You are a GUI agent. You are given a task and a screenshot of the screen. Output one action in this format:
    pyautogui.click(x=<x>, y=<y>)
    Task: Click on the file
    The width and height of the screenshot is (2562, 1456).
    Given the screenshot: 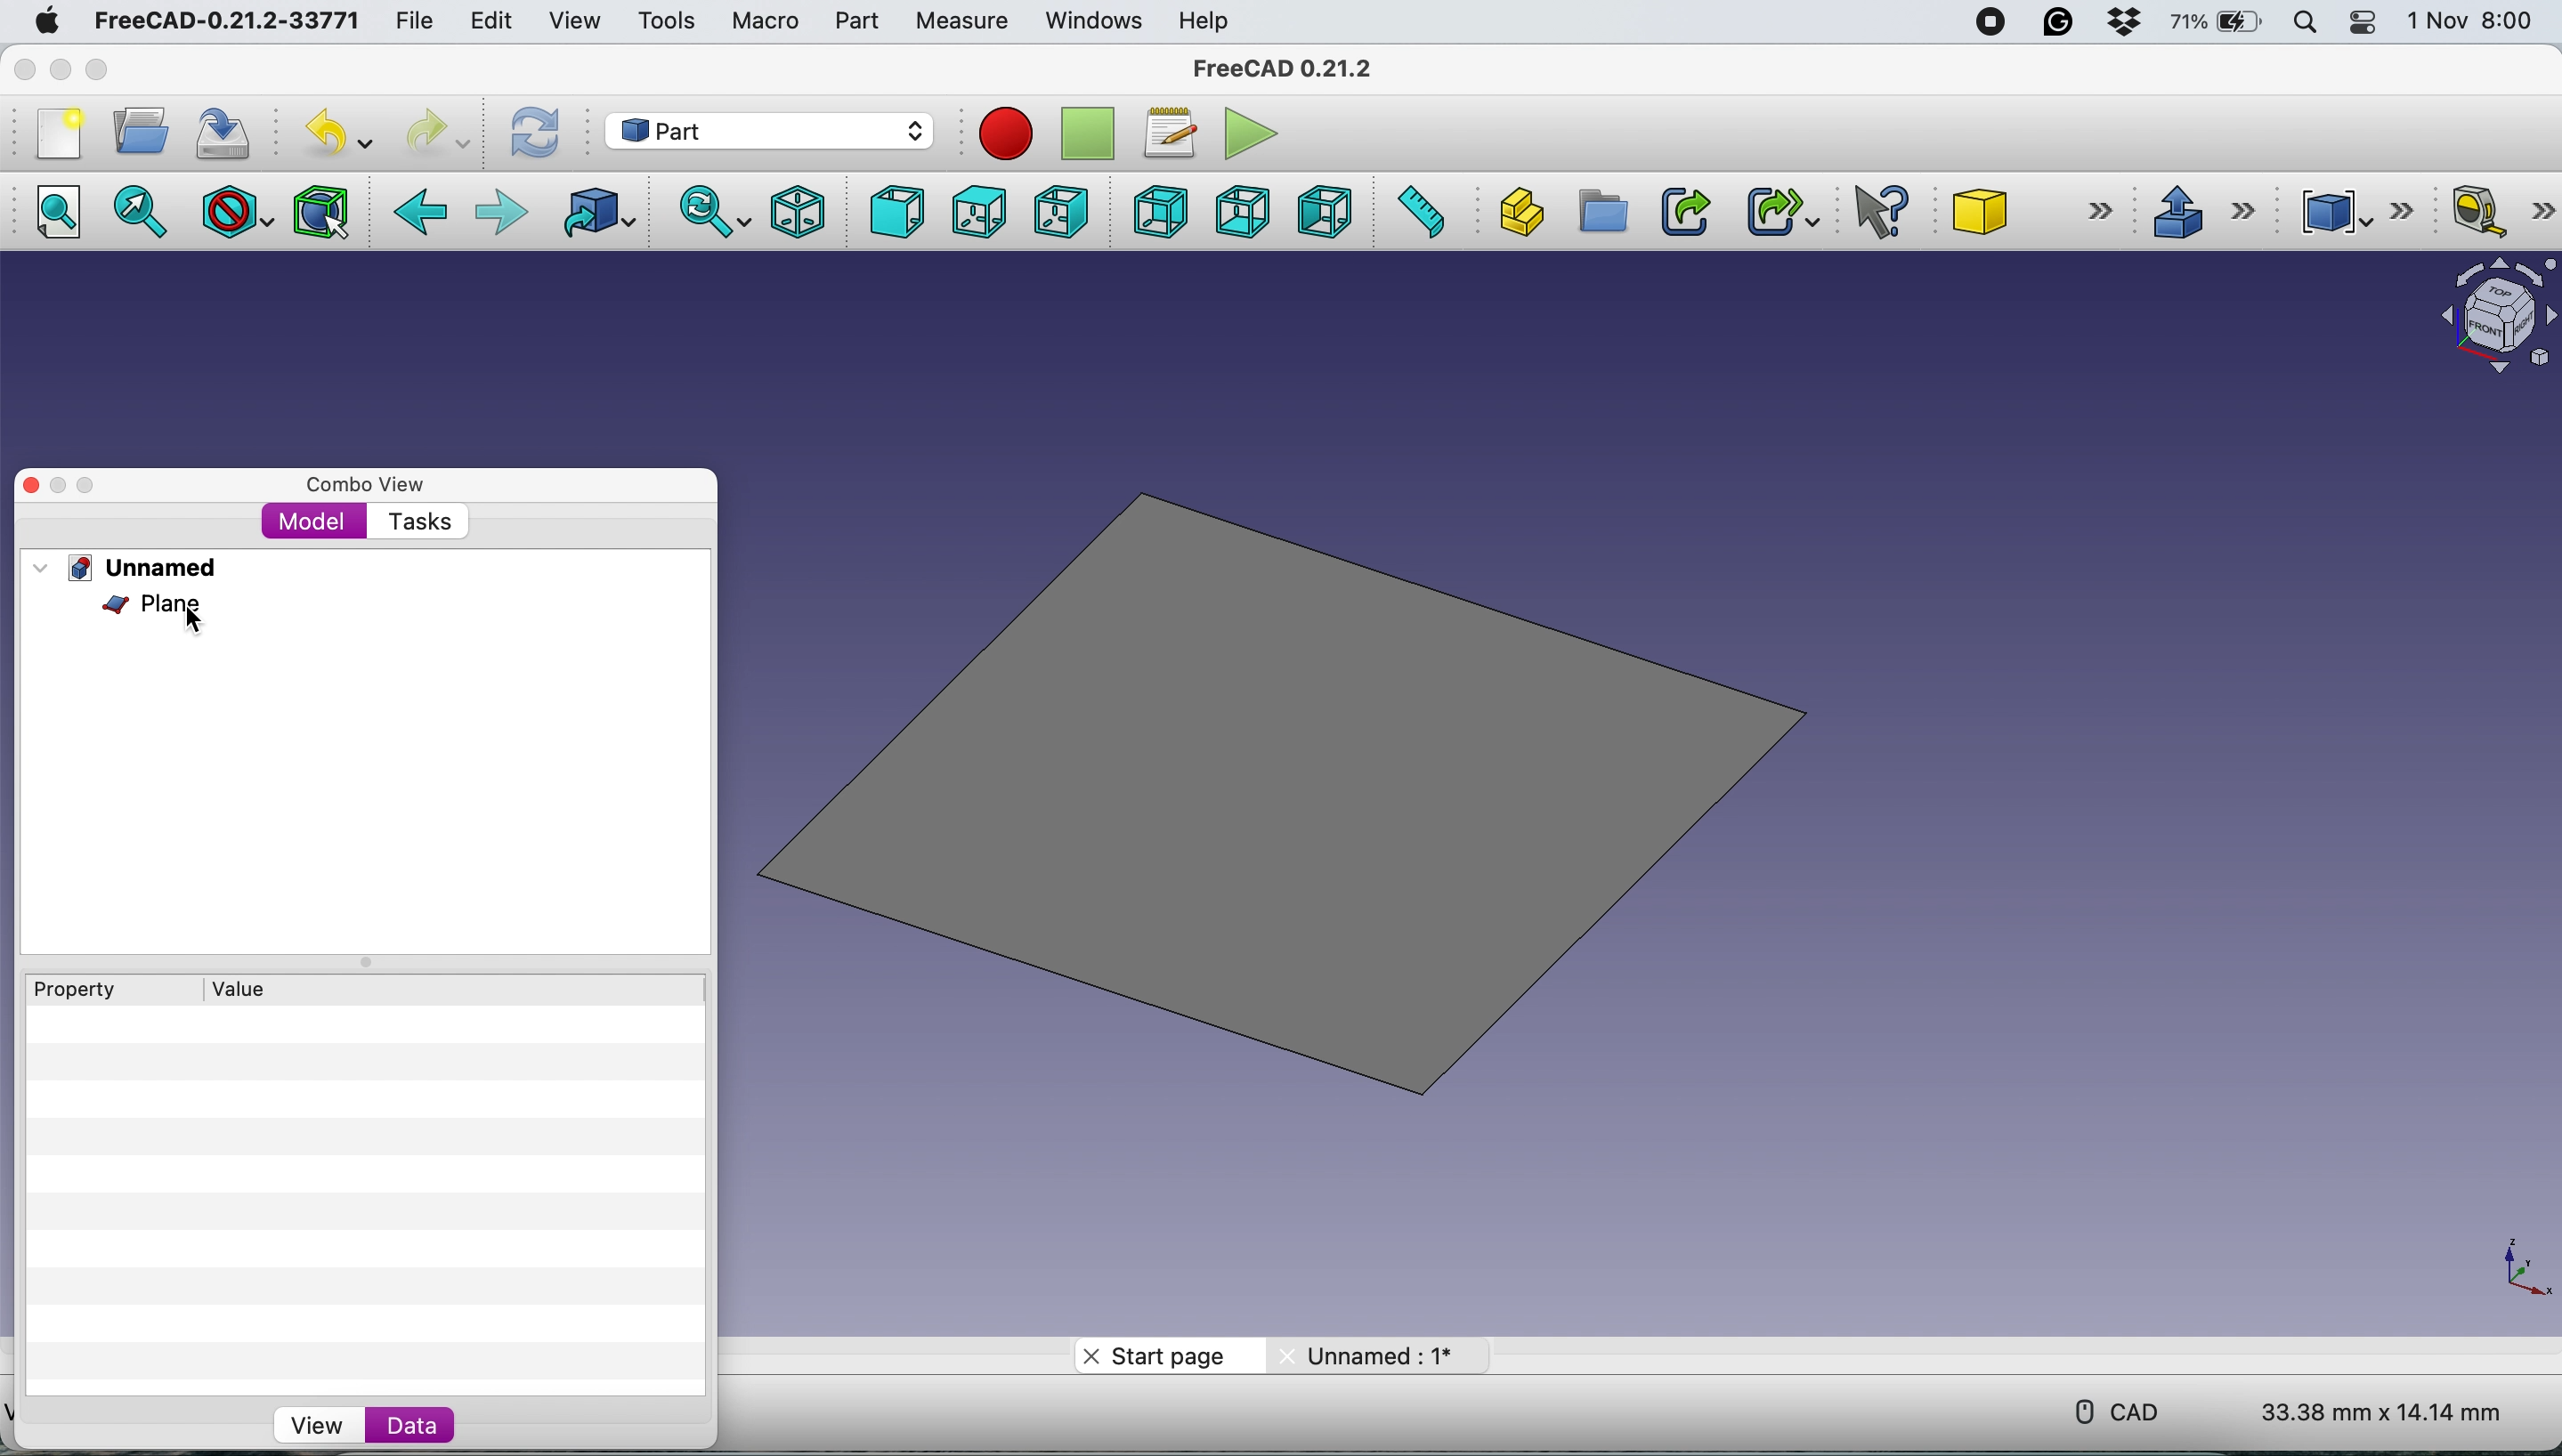 What is the action you would take?
    pyautogui.click(x=407, y=21)
    